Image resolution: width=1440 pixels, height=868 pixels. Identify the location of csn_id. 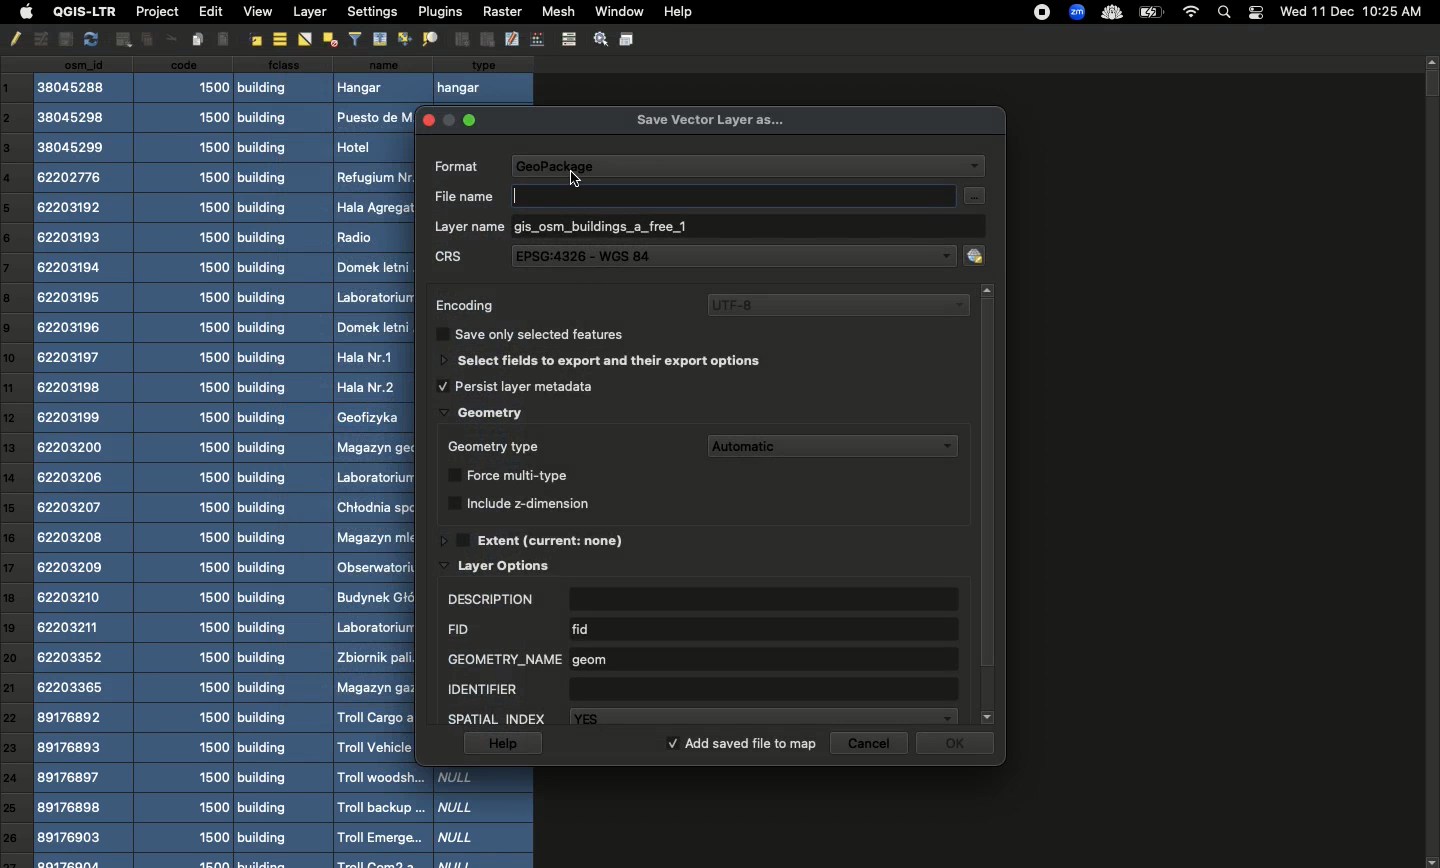
(84, 463).